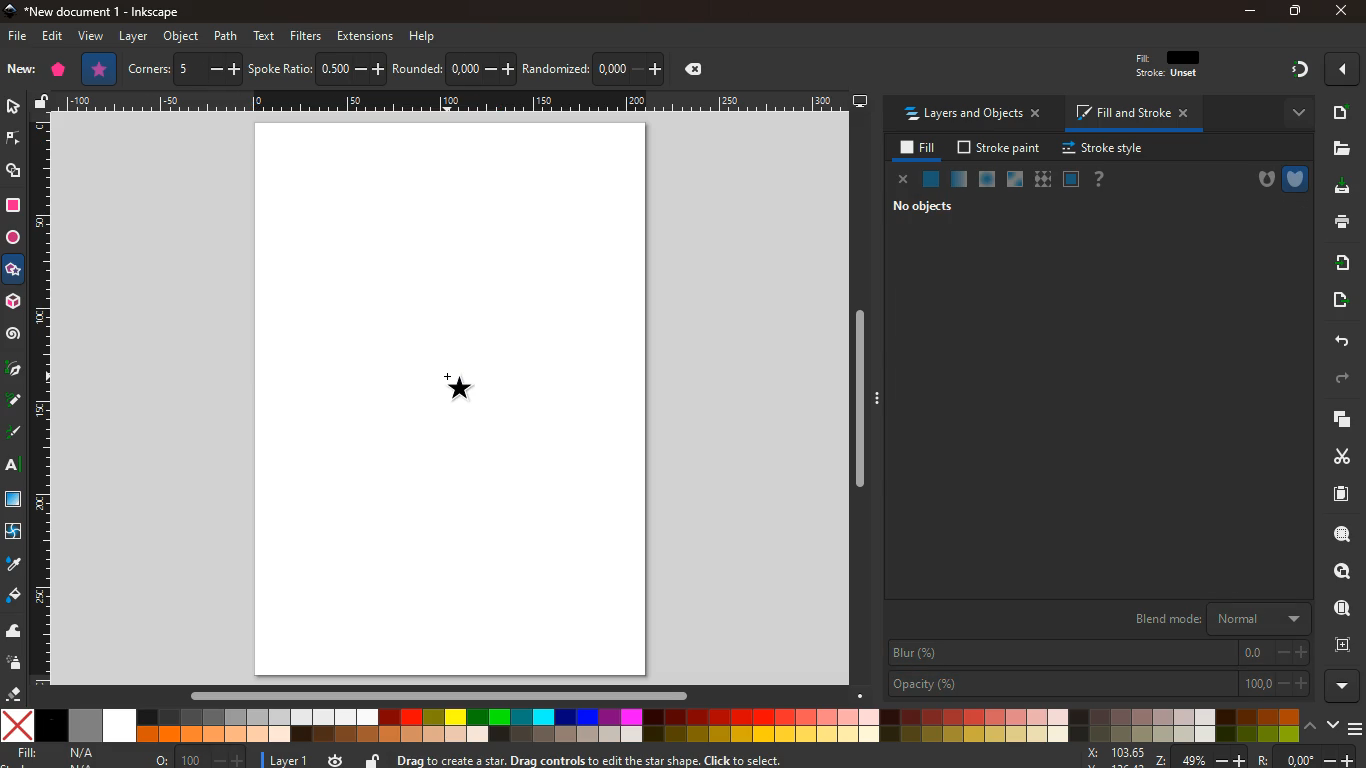 This screenshot has width=1366, height=768. I want to click on search, so click(1338, 572).